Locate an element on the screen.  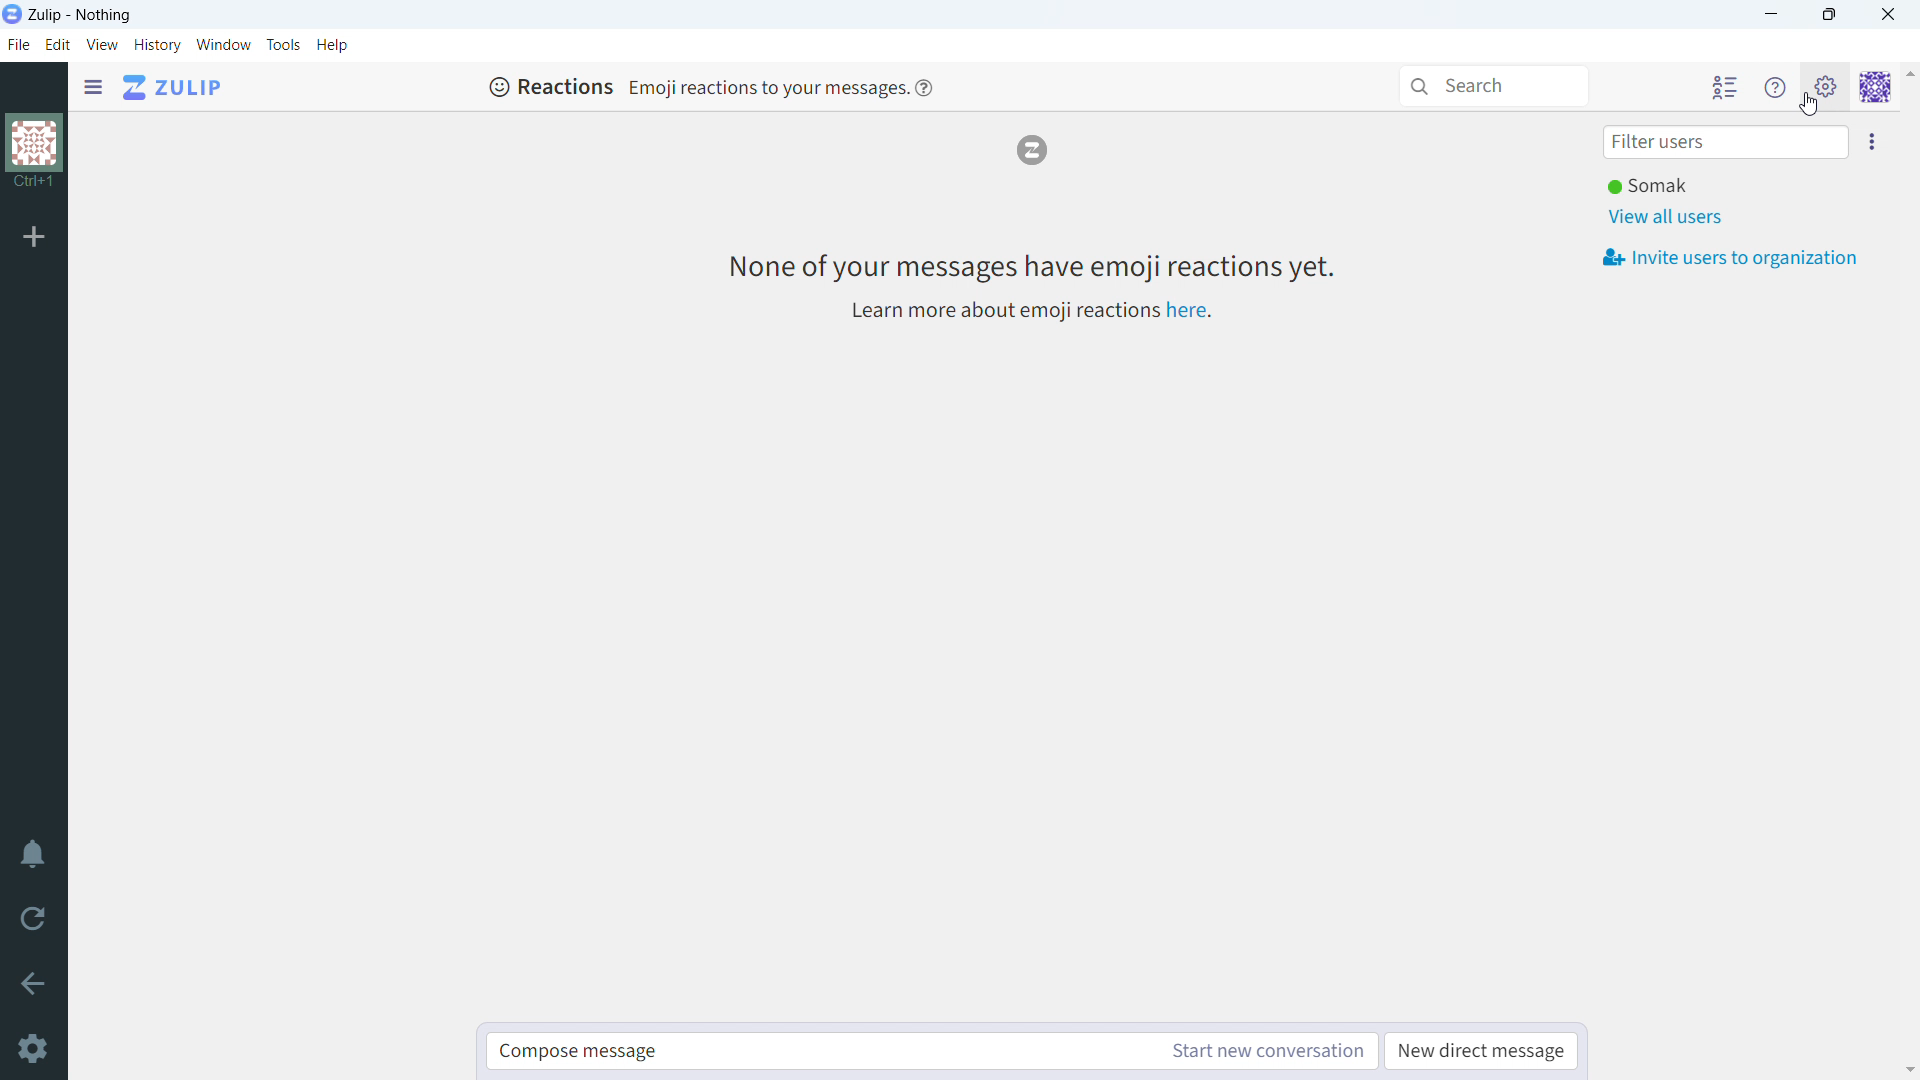
Reactions is located at coordinates (550, 86).